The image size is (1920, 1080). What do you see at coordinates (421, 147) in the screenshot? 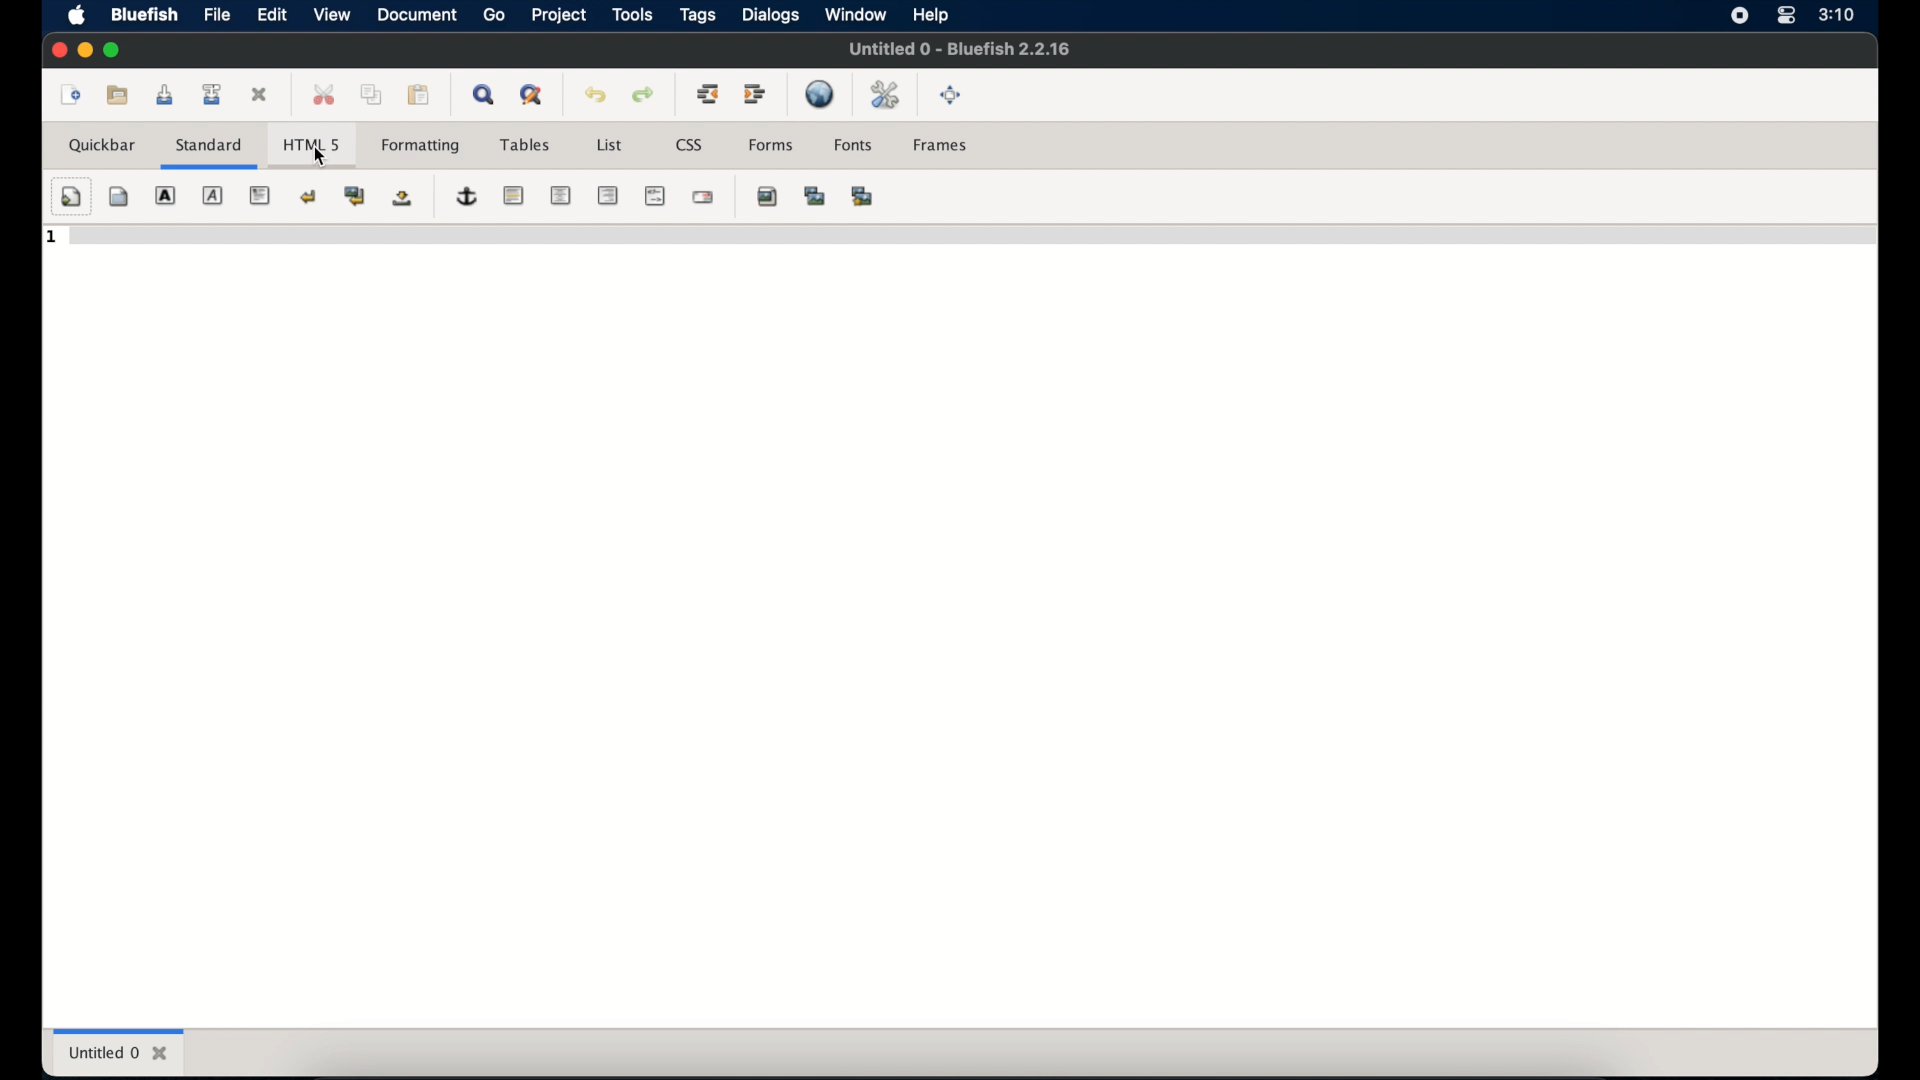
I see `formatting` at bounding box center [421, 147].